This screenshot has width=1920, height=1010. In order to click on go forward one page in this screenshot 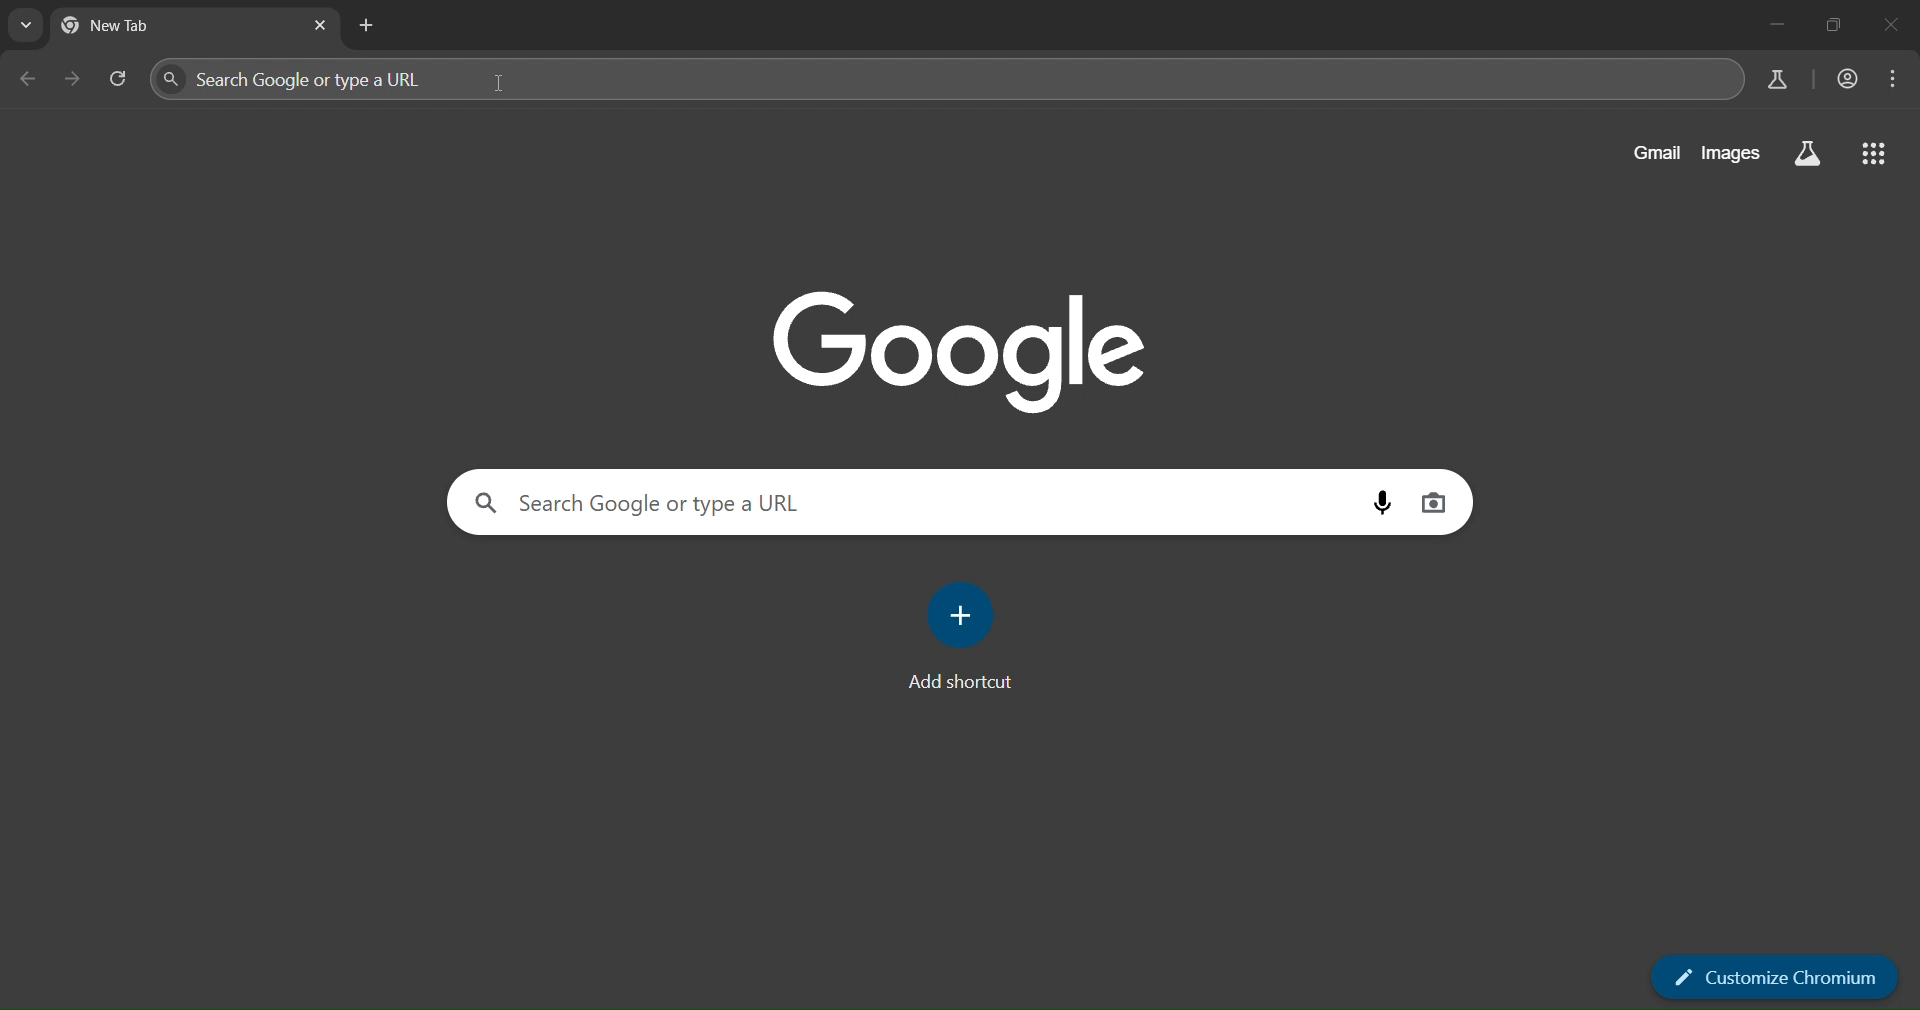, I will do `click(75, 83)`.